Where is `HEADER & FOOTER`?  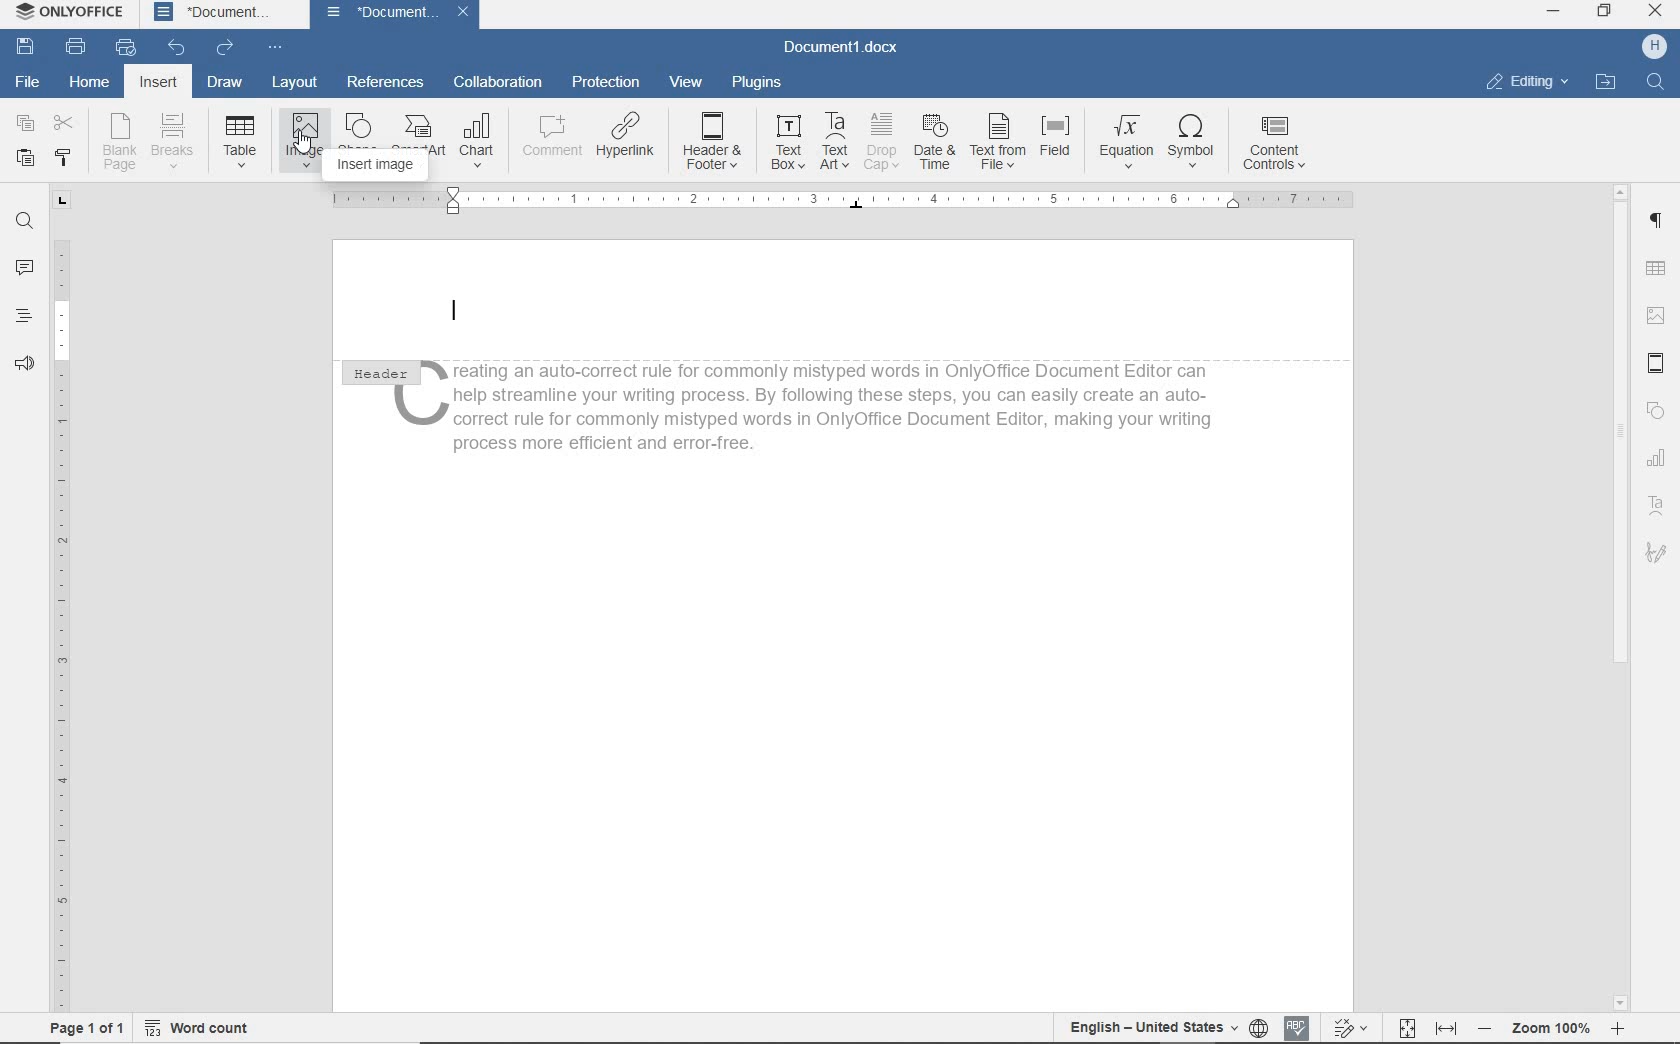
HEADER & FOOTER is located at coordinates (1656, 365).